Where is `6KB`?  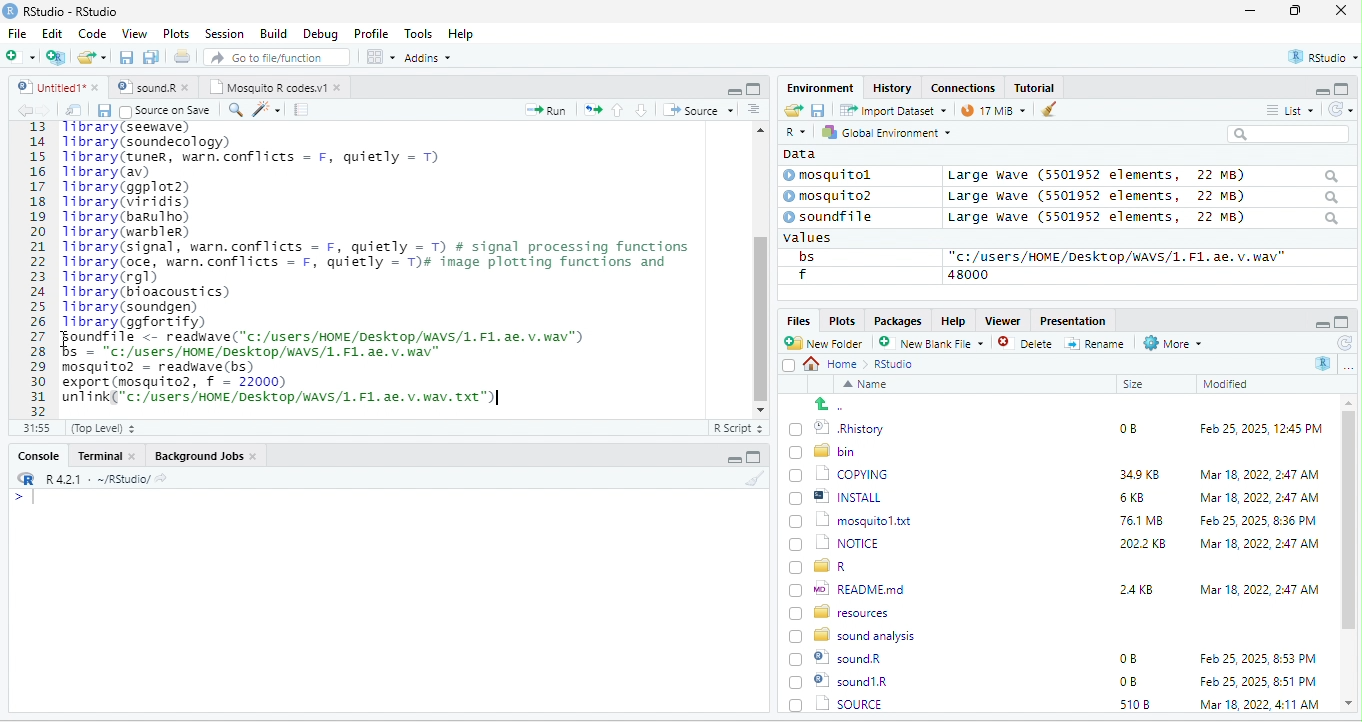
6KB is located at coordinates (1133, 498).